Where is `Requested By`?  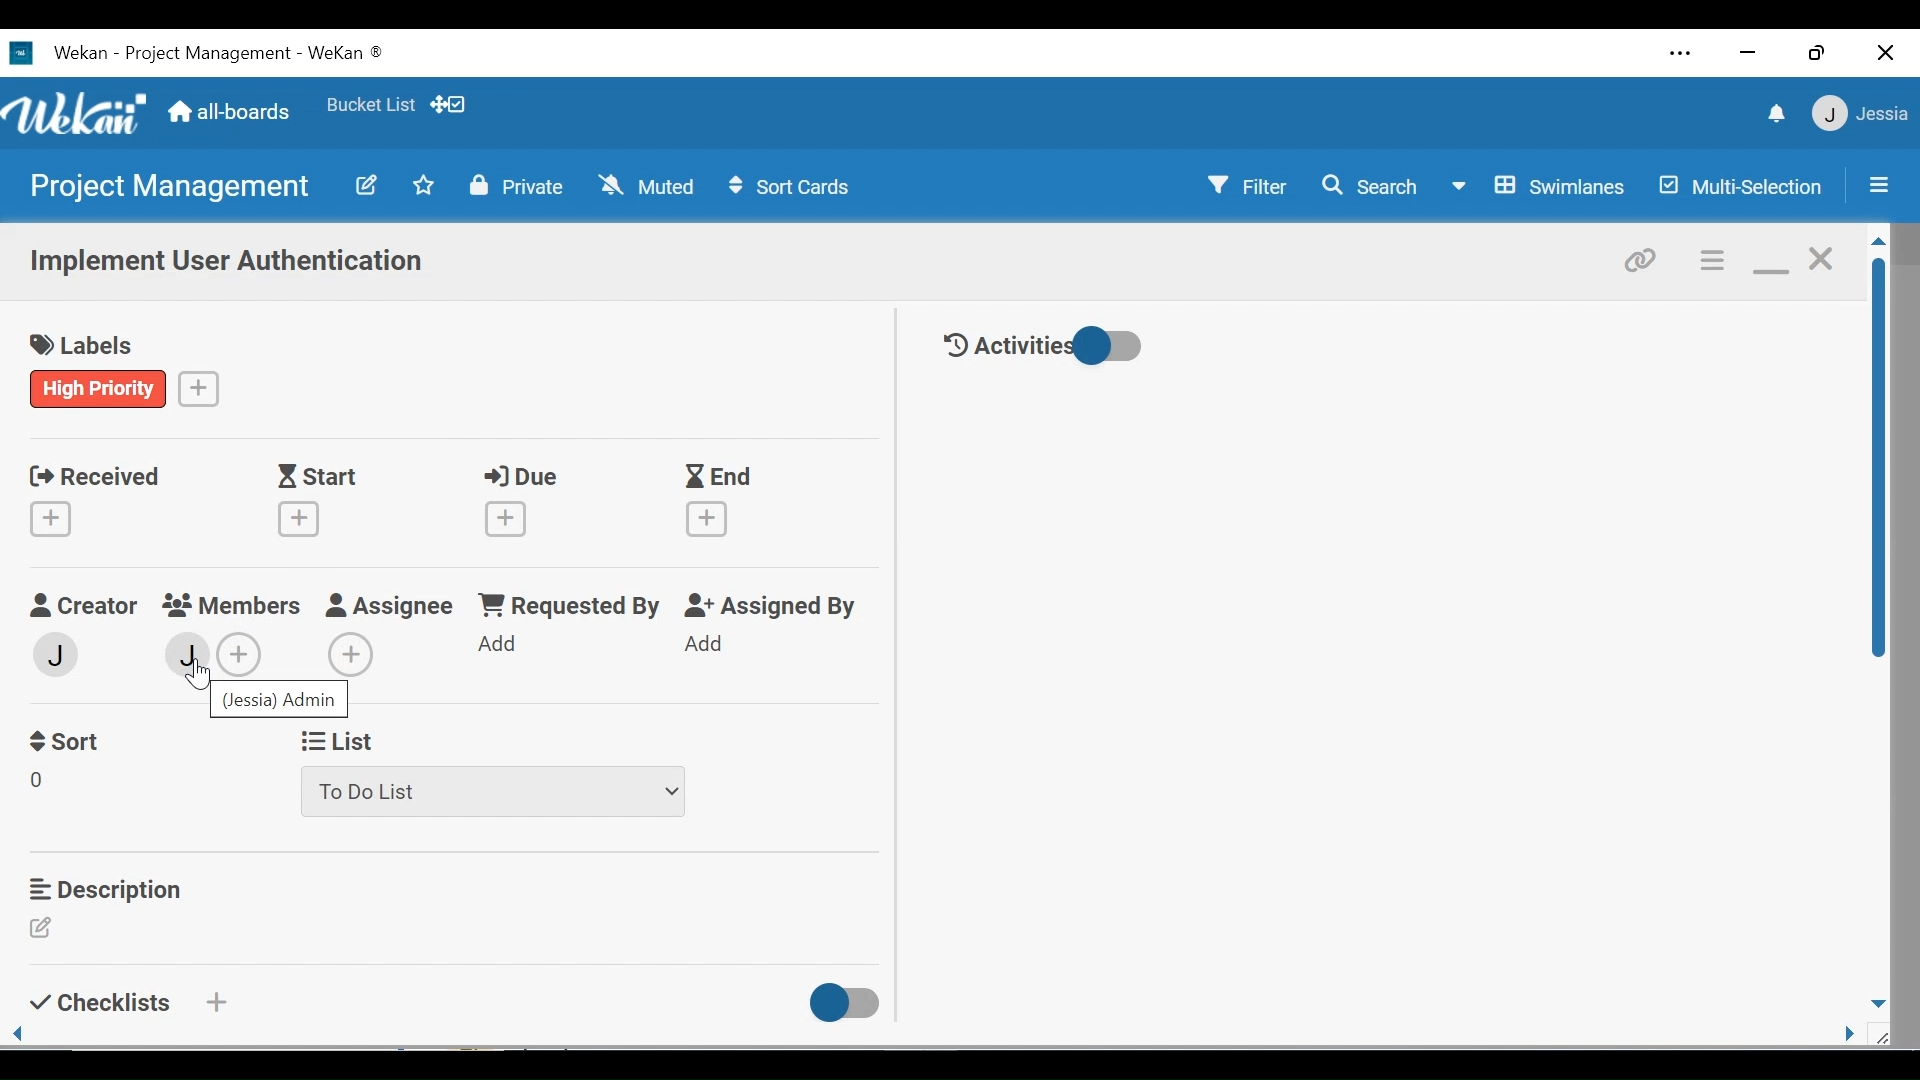
Requested By is located at coordinates (571, 605).